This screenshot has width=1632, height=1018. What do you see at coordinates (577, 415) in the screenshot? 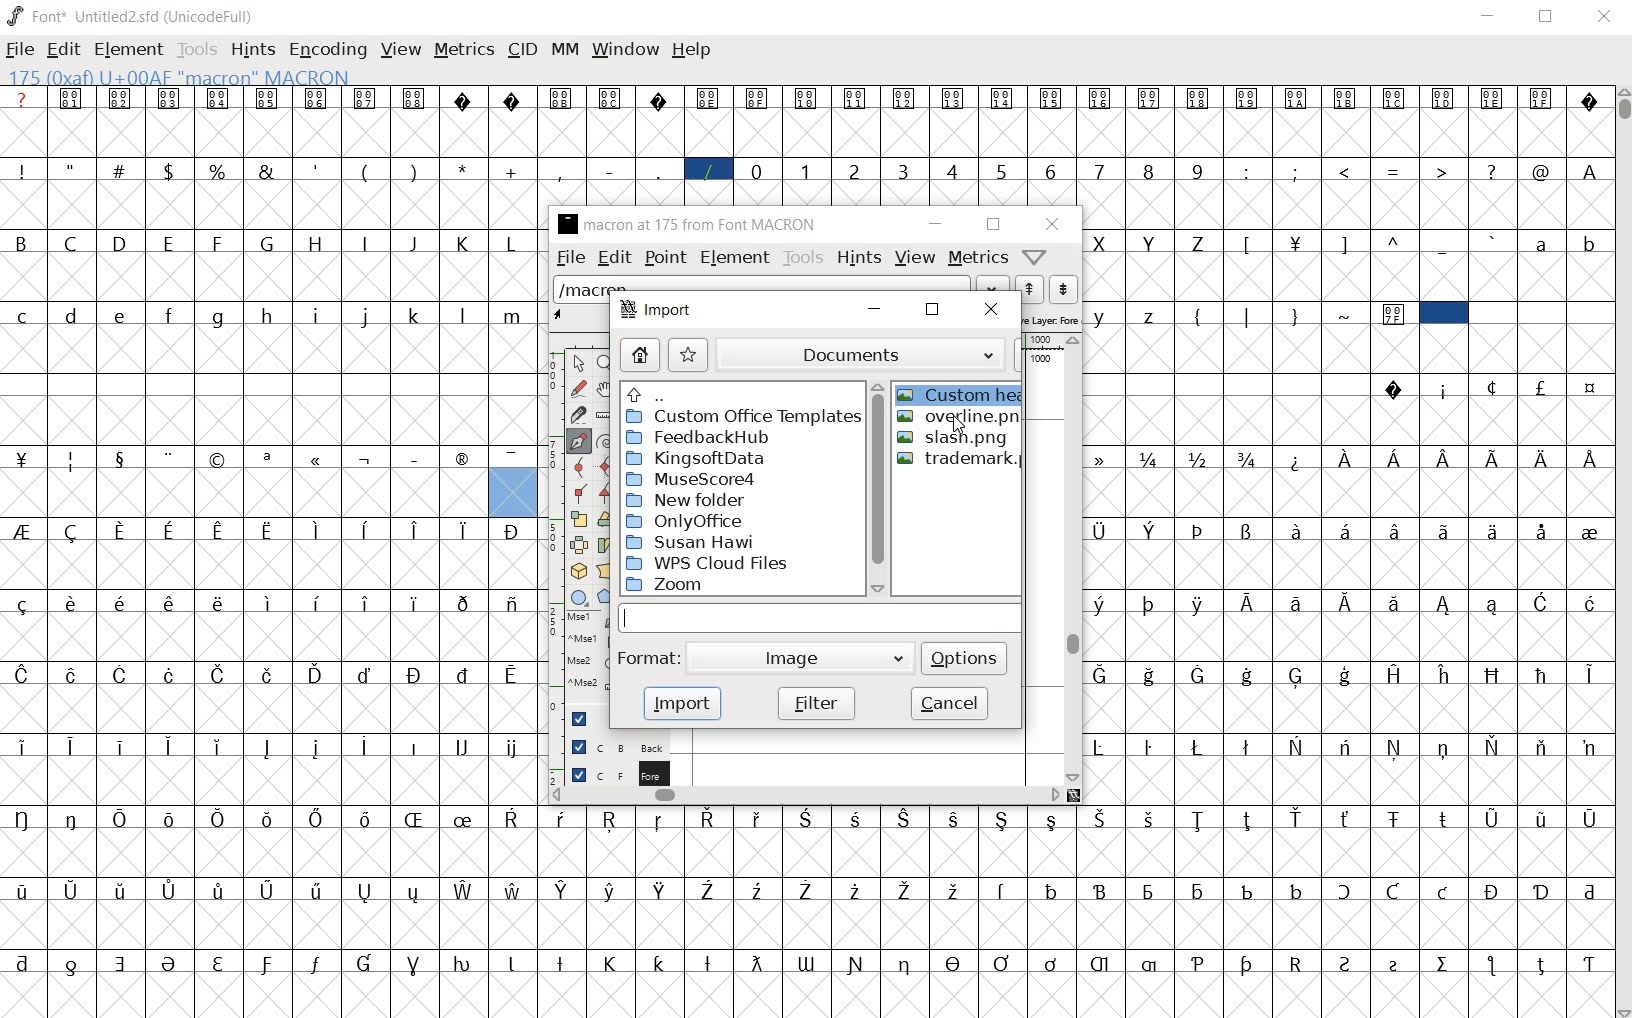
I see `knife` at bounding box center [577, 415].